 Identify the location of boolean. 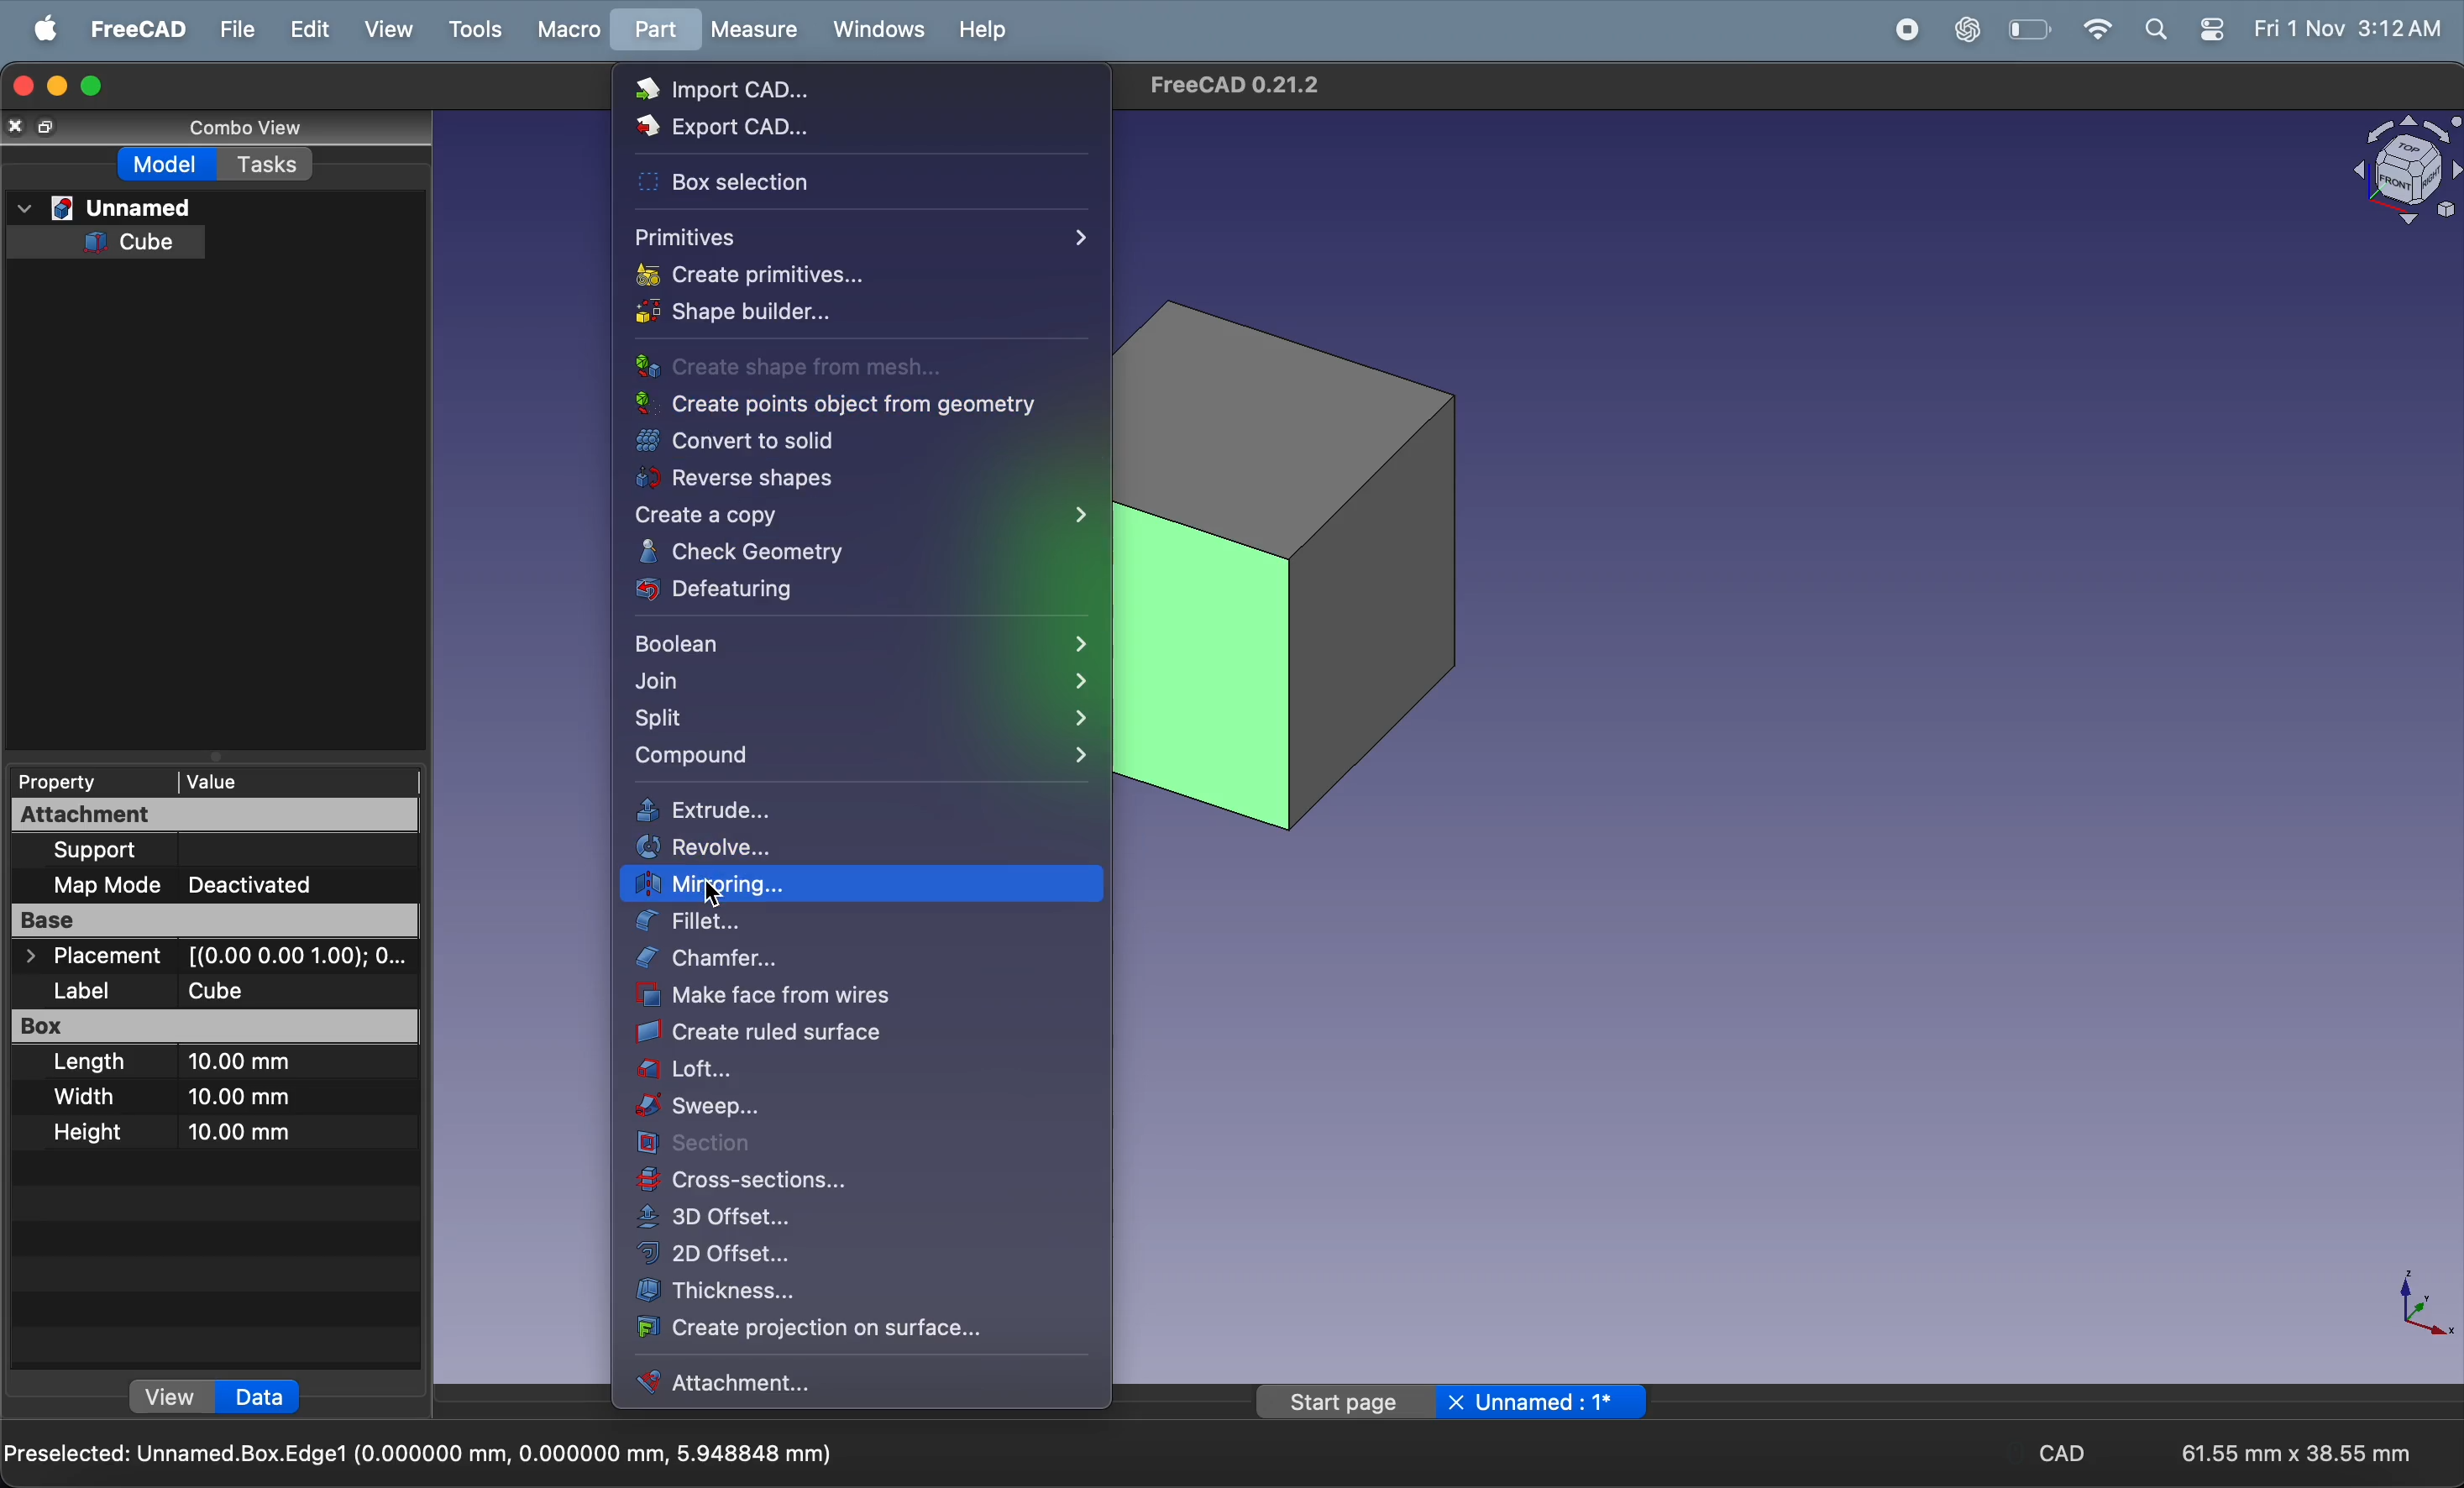
(864, 646).